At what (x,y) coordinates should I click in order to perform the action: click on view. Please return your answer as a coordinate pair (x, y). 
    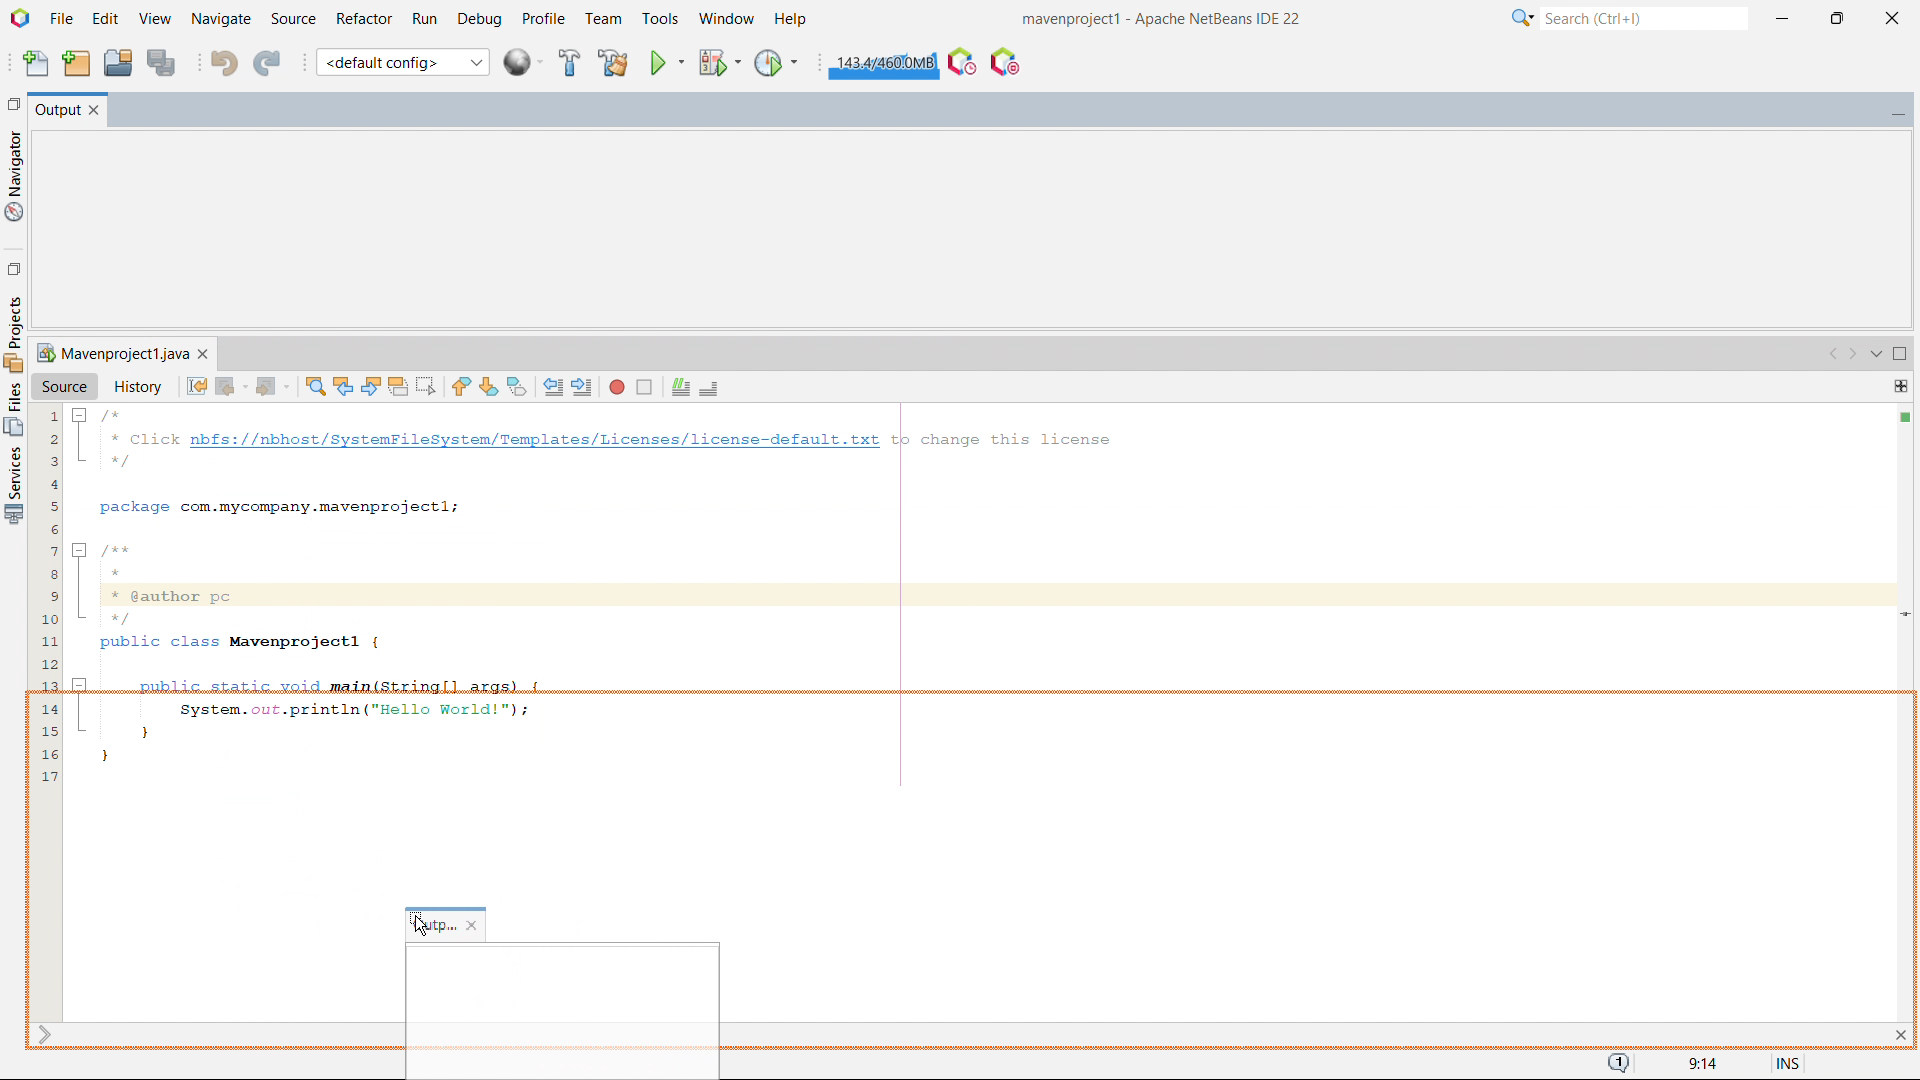
    Looking at the image, I should click on (155, 18).